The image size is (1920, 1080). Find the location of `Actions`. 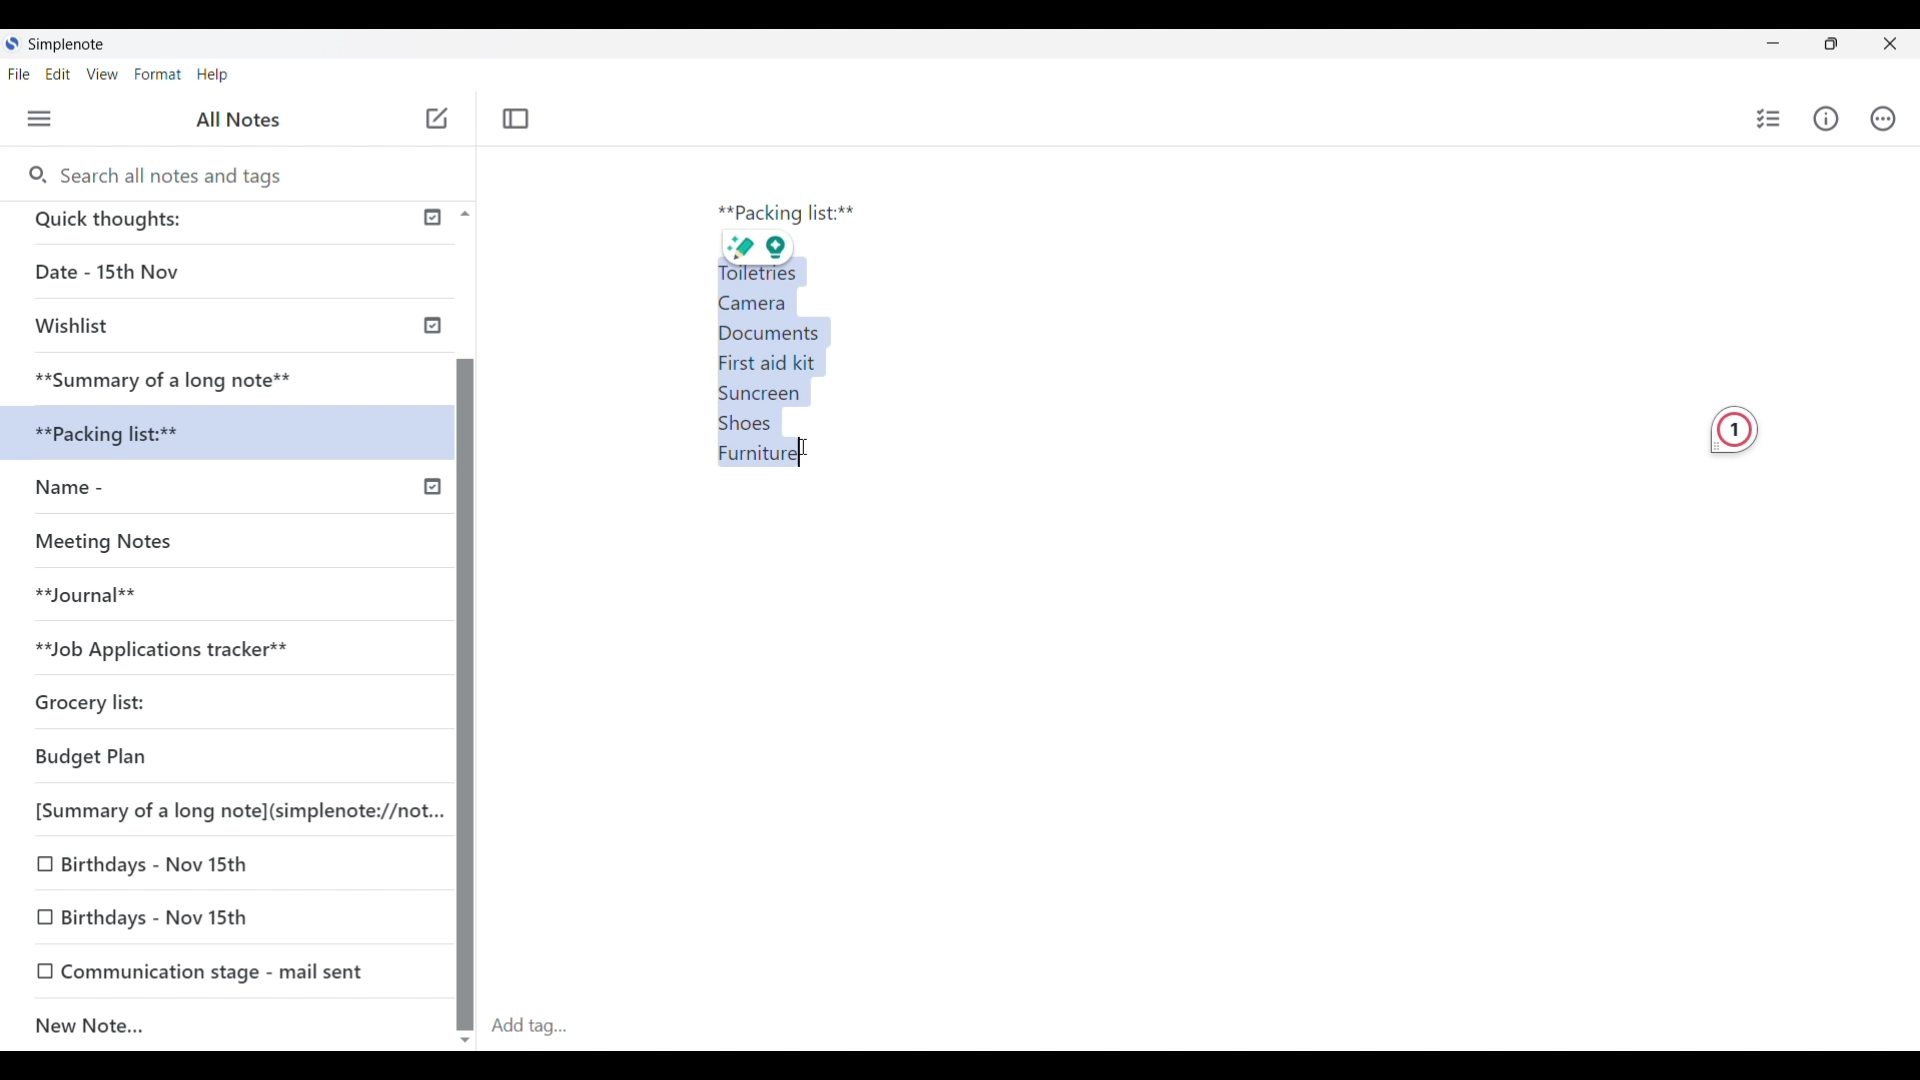

Actions is located at coordinates (1883, 118).